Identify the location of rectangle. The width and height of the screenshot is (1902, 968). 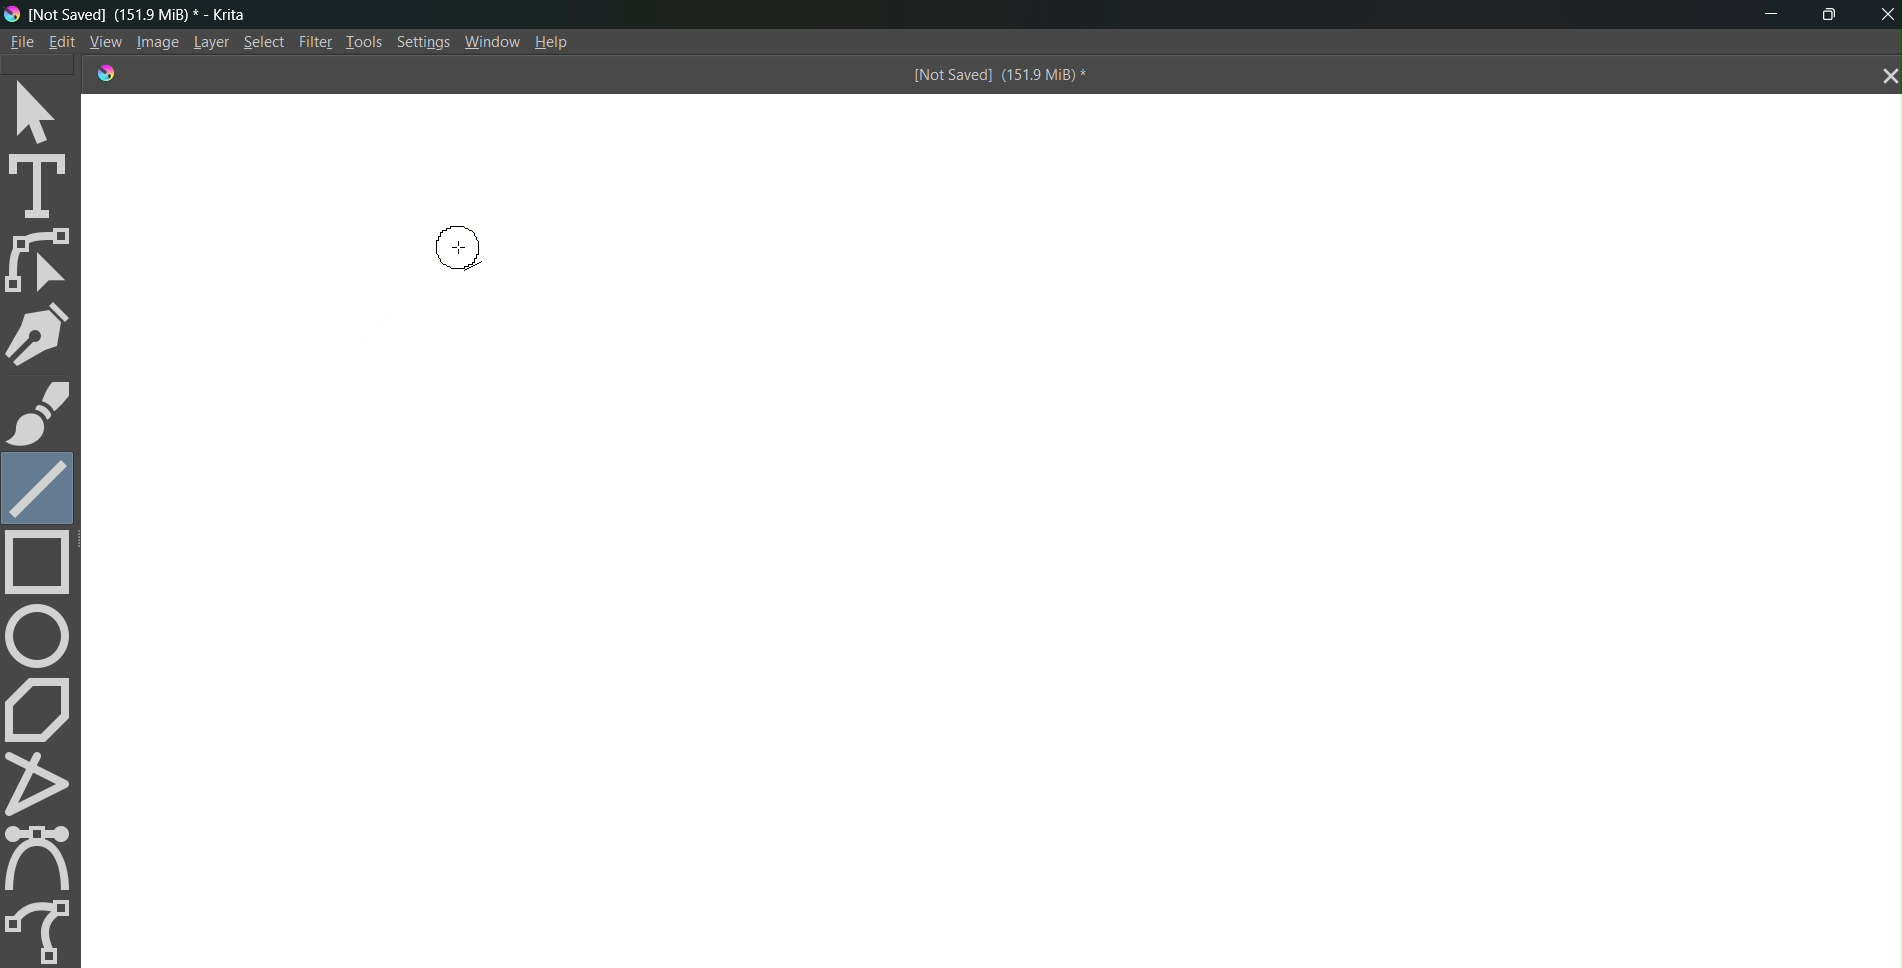
(44, 564).